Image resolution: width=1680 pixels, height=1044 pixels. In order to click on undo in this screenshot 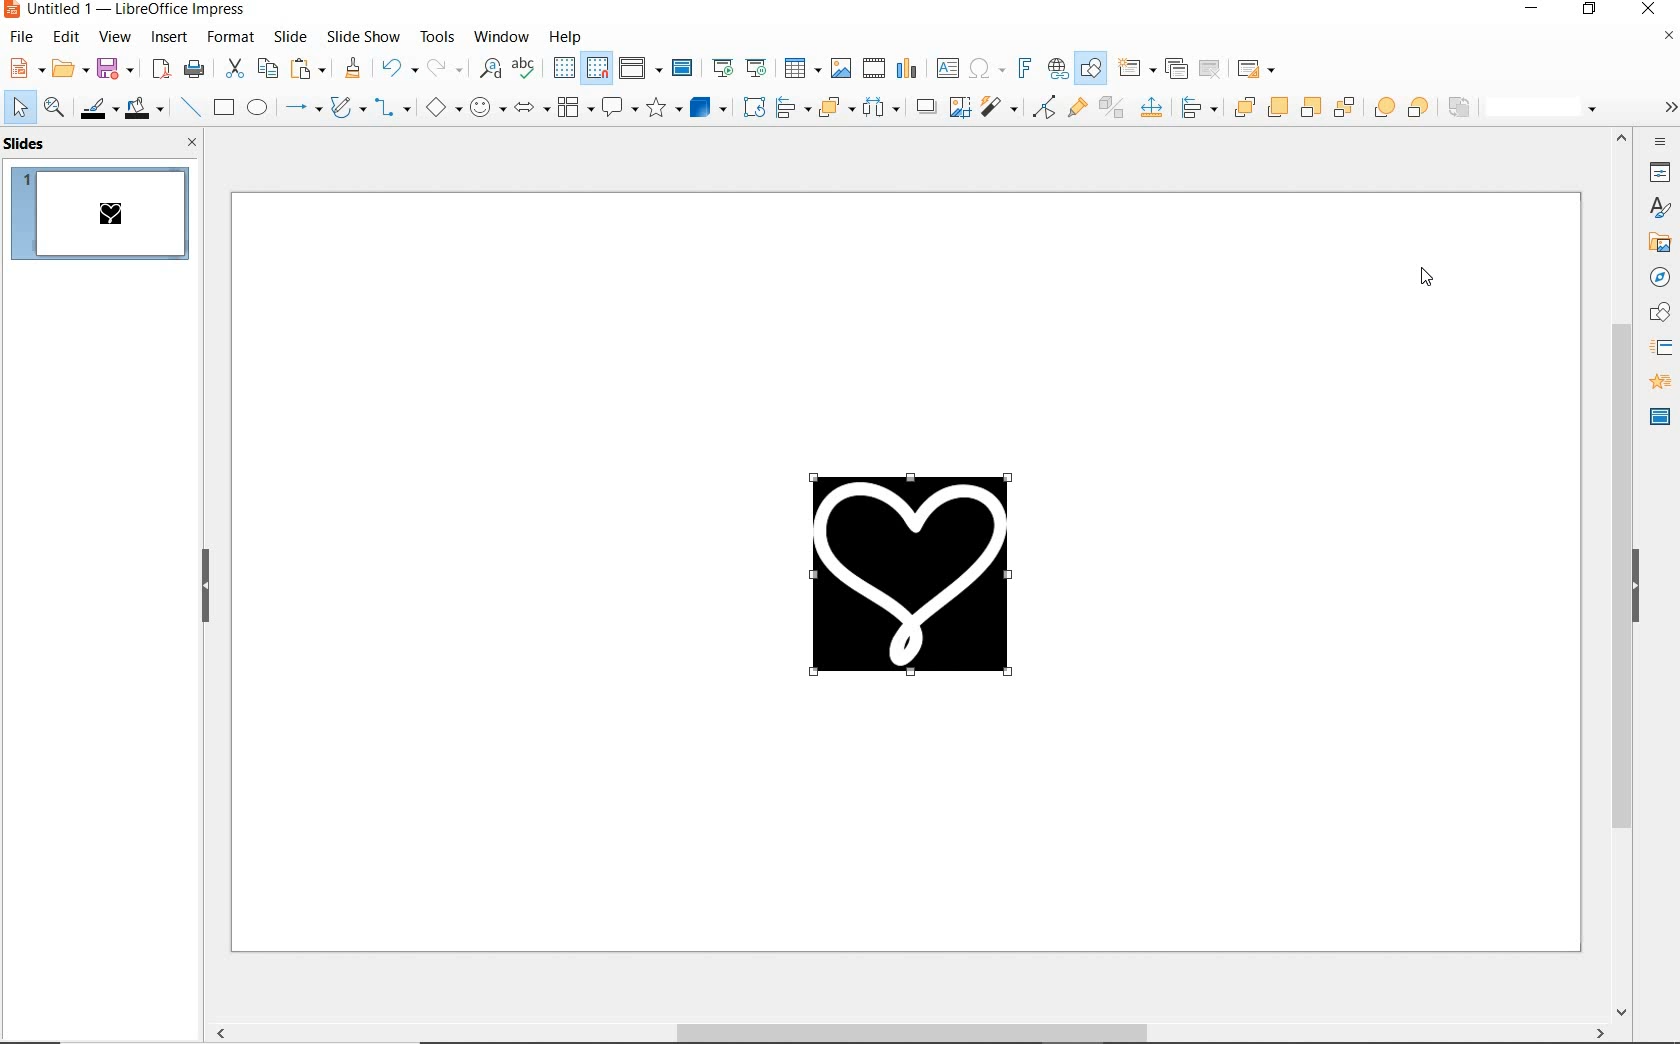, I will do `click(398, 68)`.